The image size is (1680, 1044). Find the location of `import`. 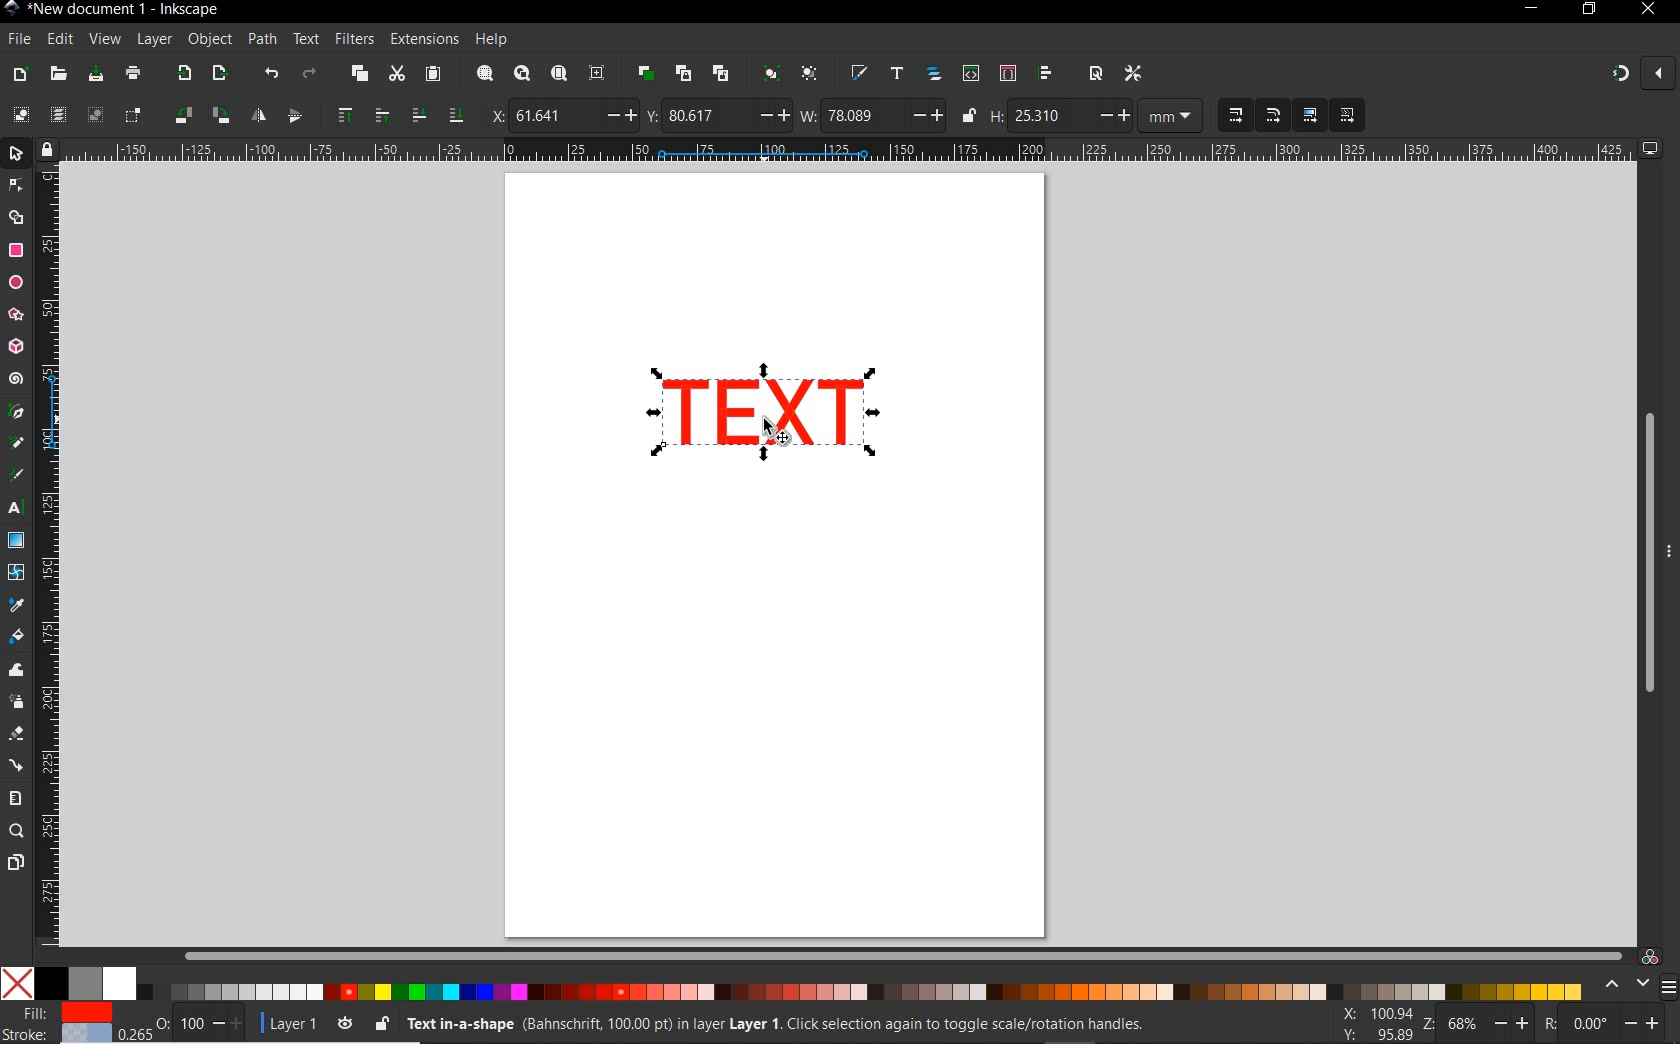

import is located at coordinates (183, 75).